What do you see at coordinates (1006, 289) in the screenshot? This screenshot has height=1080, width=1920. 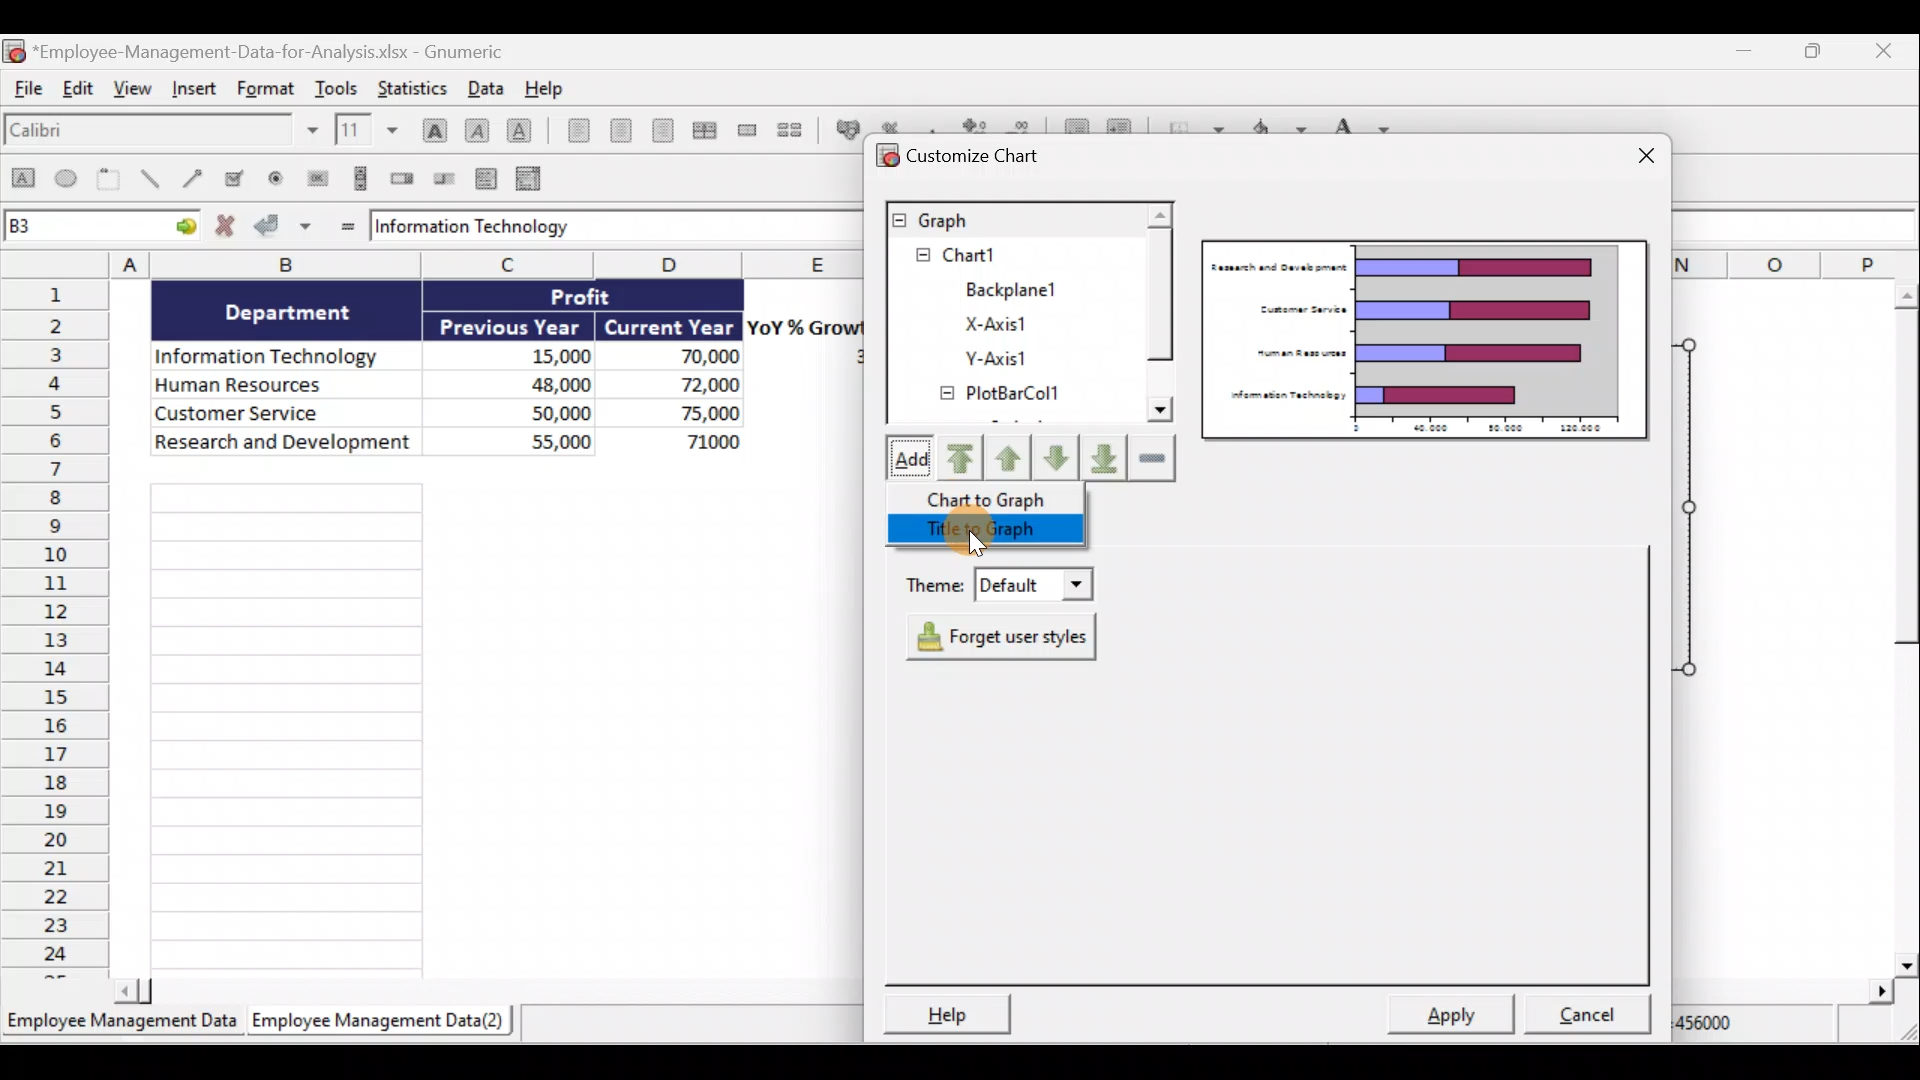 I see `Backplane1` at bounding box center [1006, 289].